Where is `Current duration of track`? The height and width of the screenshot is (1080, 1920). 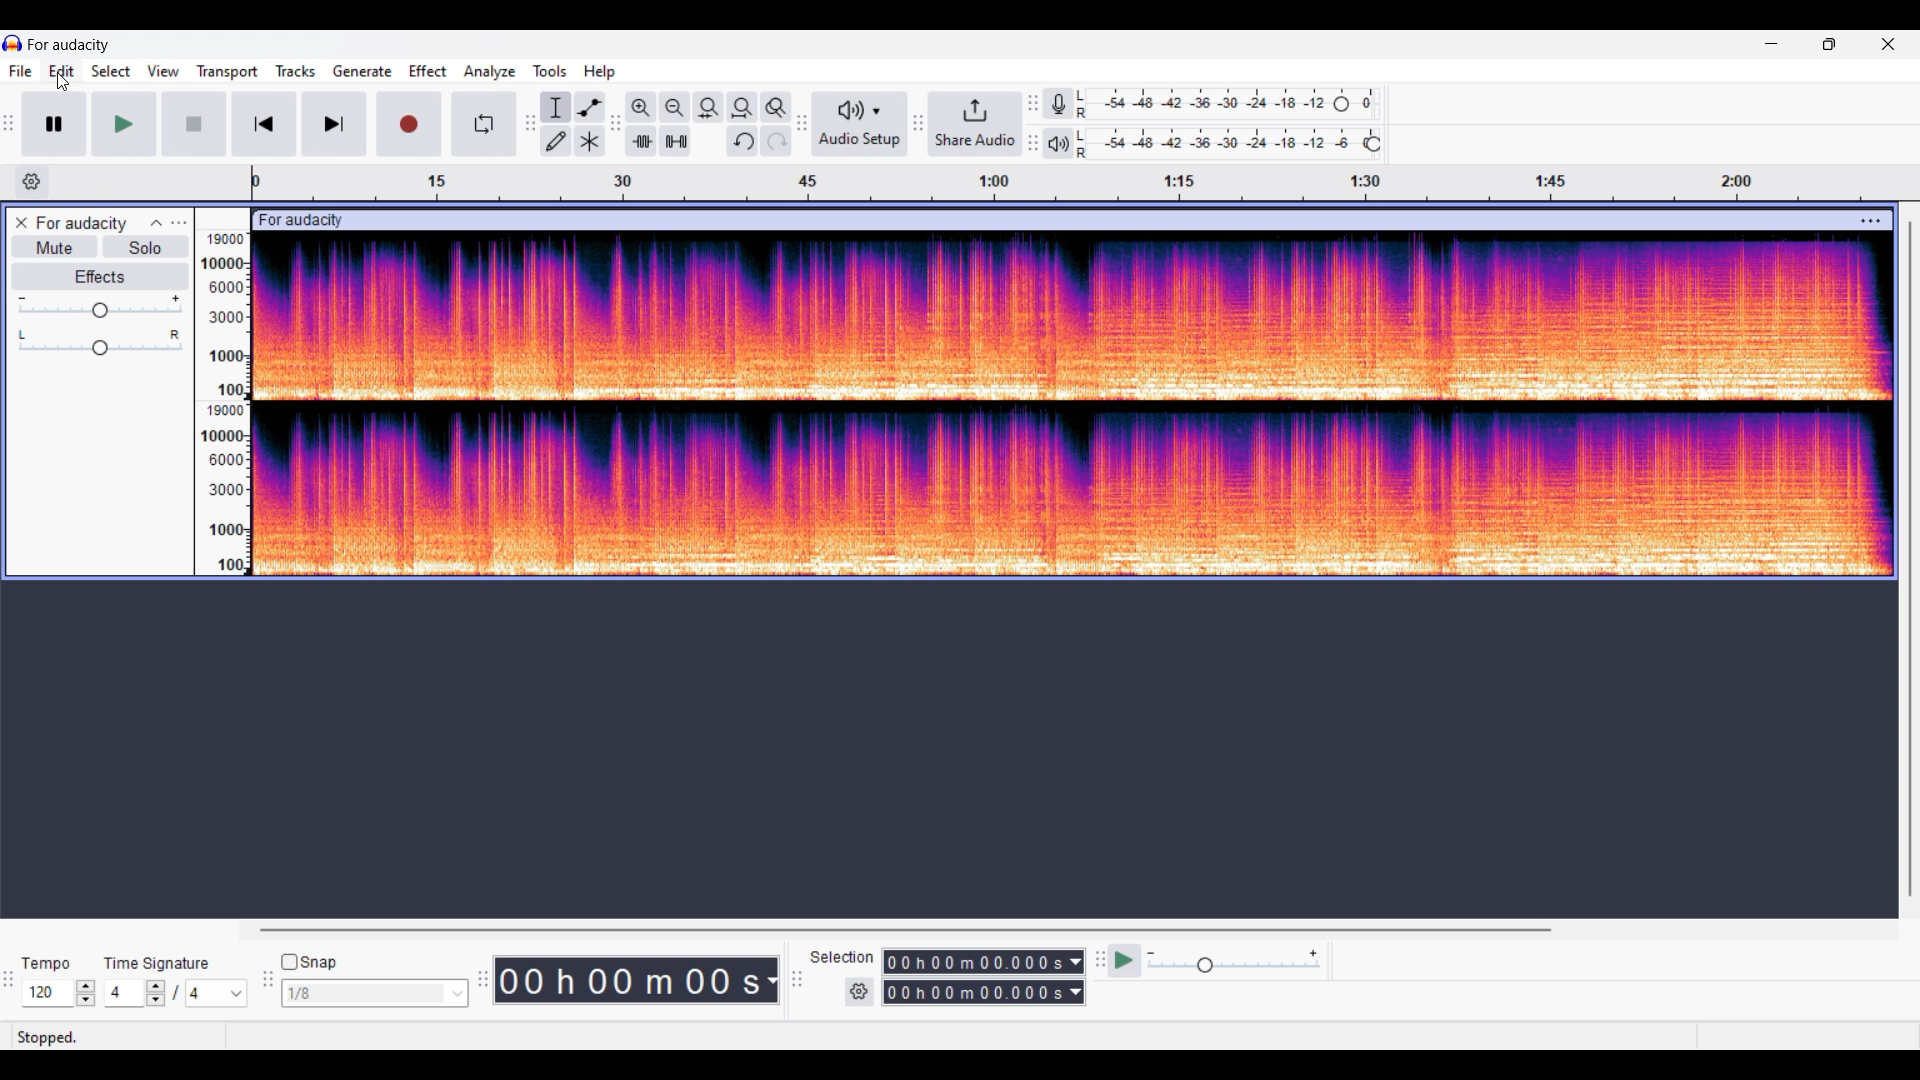 Current duration of track is located at coordinates (627, 980).